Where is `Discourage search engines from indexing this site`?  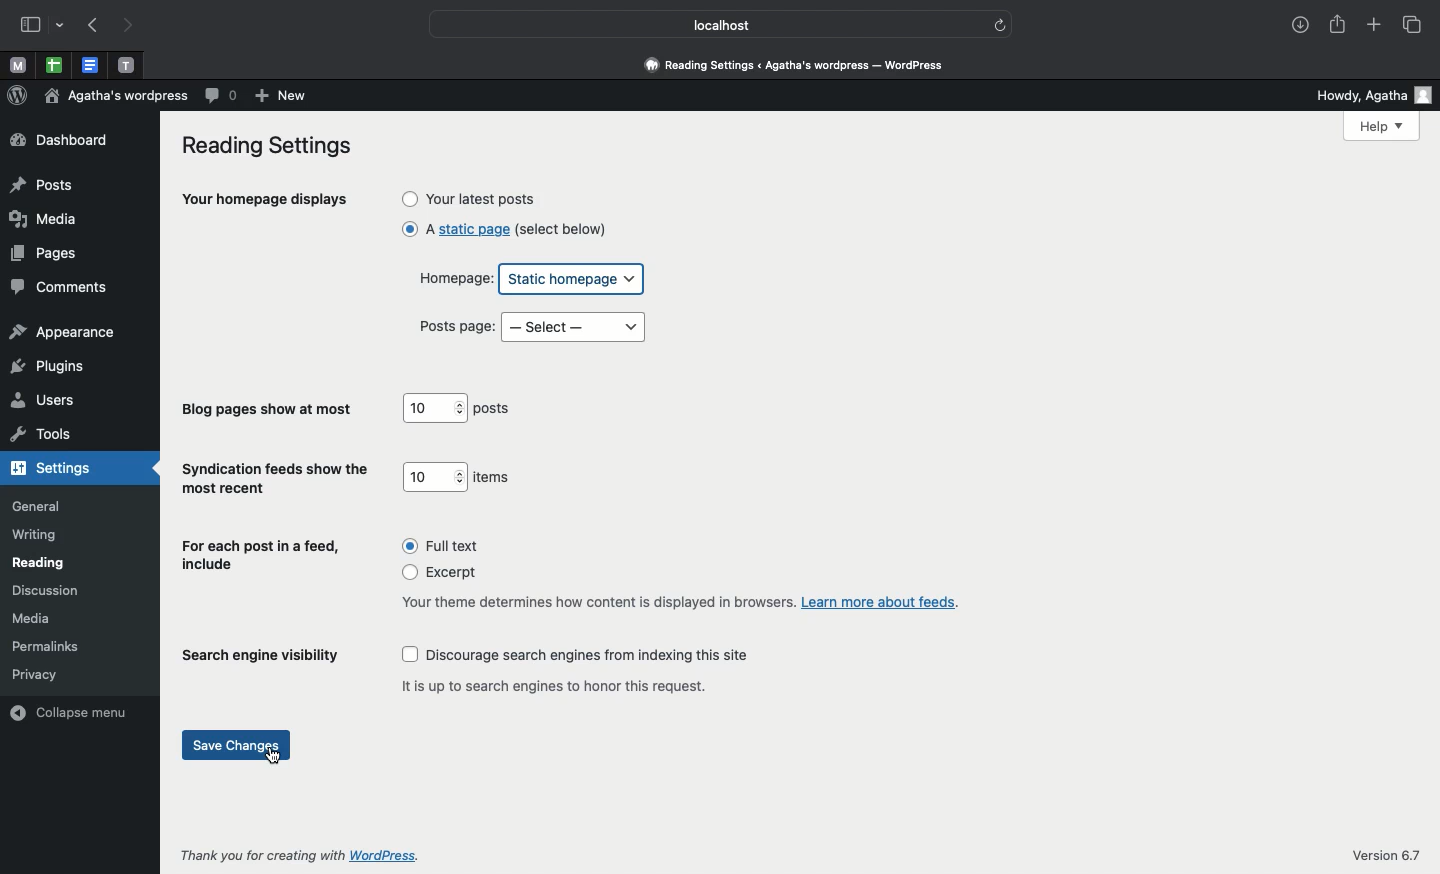 Discourage search engines from indexing this site is located at coordinates (580, 656).